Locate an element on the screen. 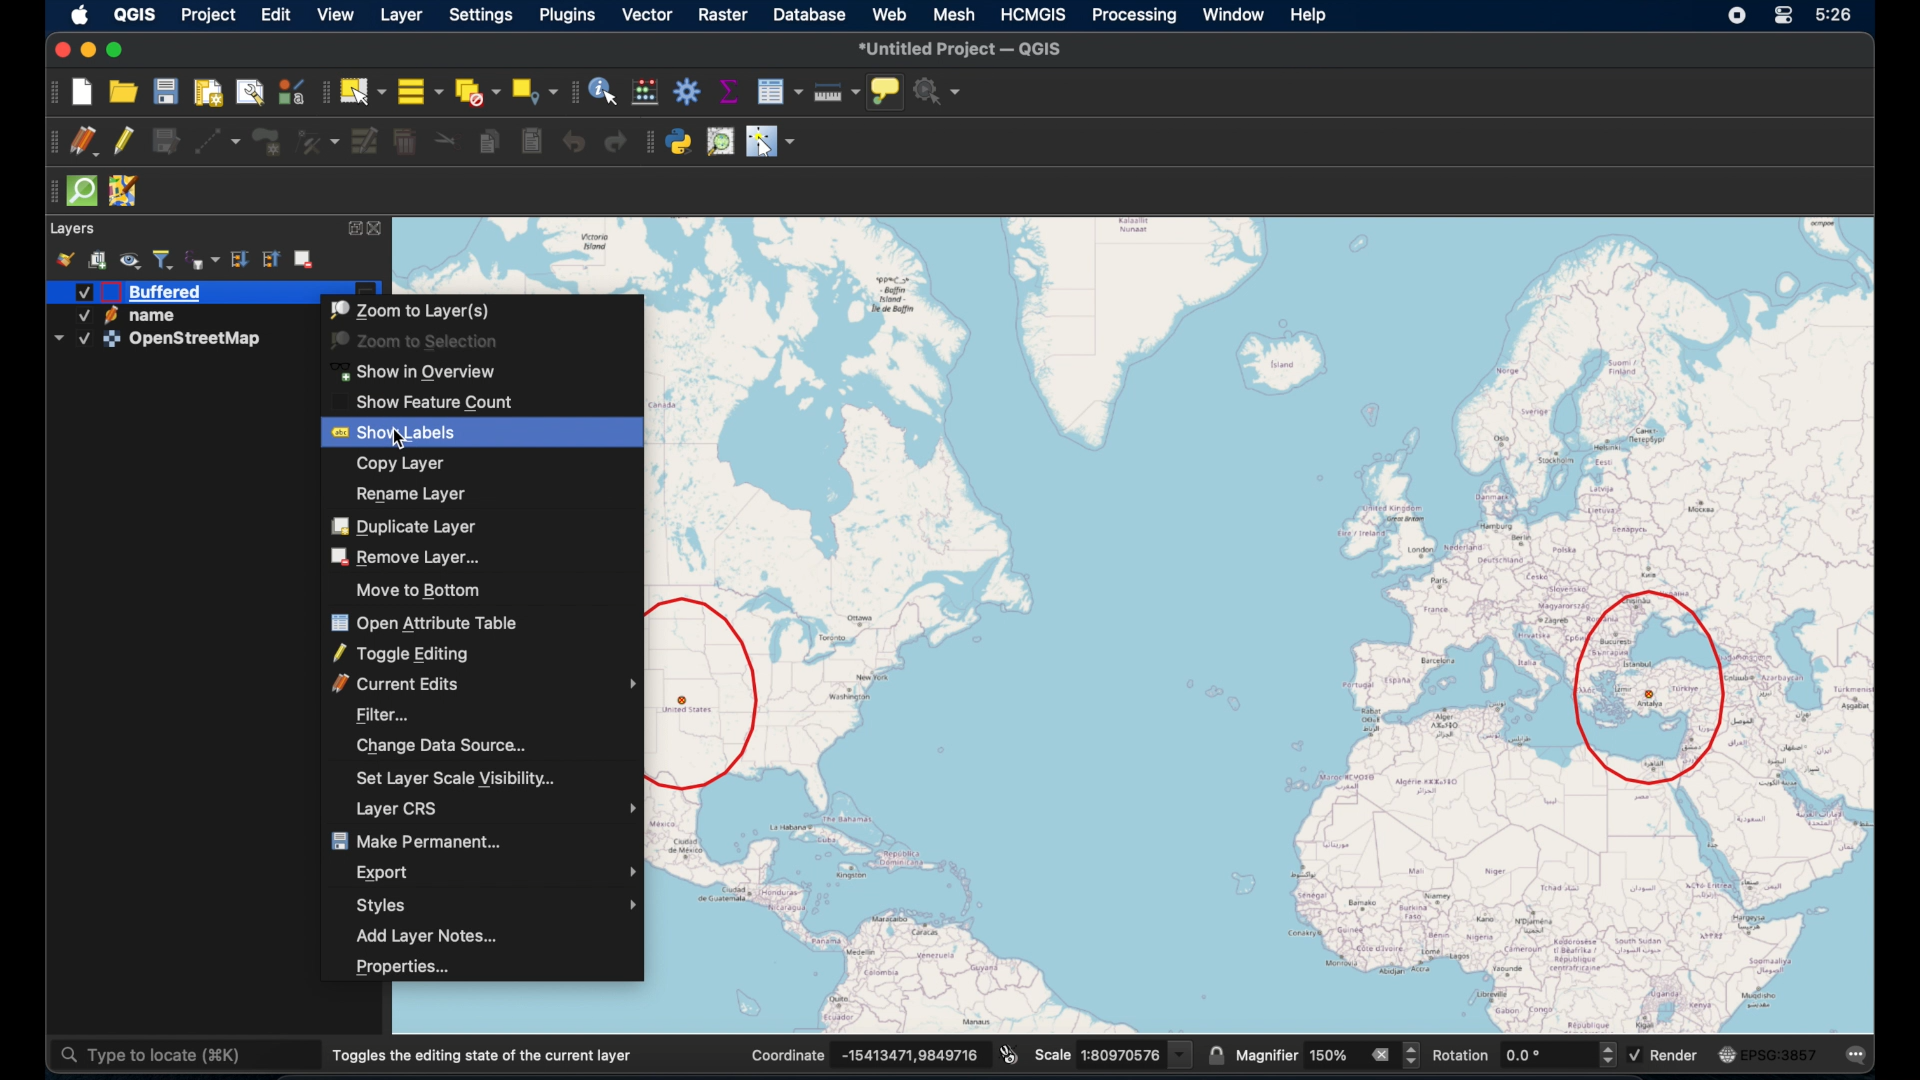 This screenshot has width=1920, height=1080. control center is located at coordinates (1786, 15).